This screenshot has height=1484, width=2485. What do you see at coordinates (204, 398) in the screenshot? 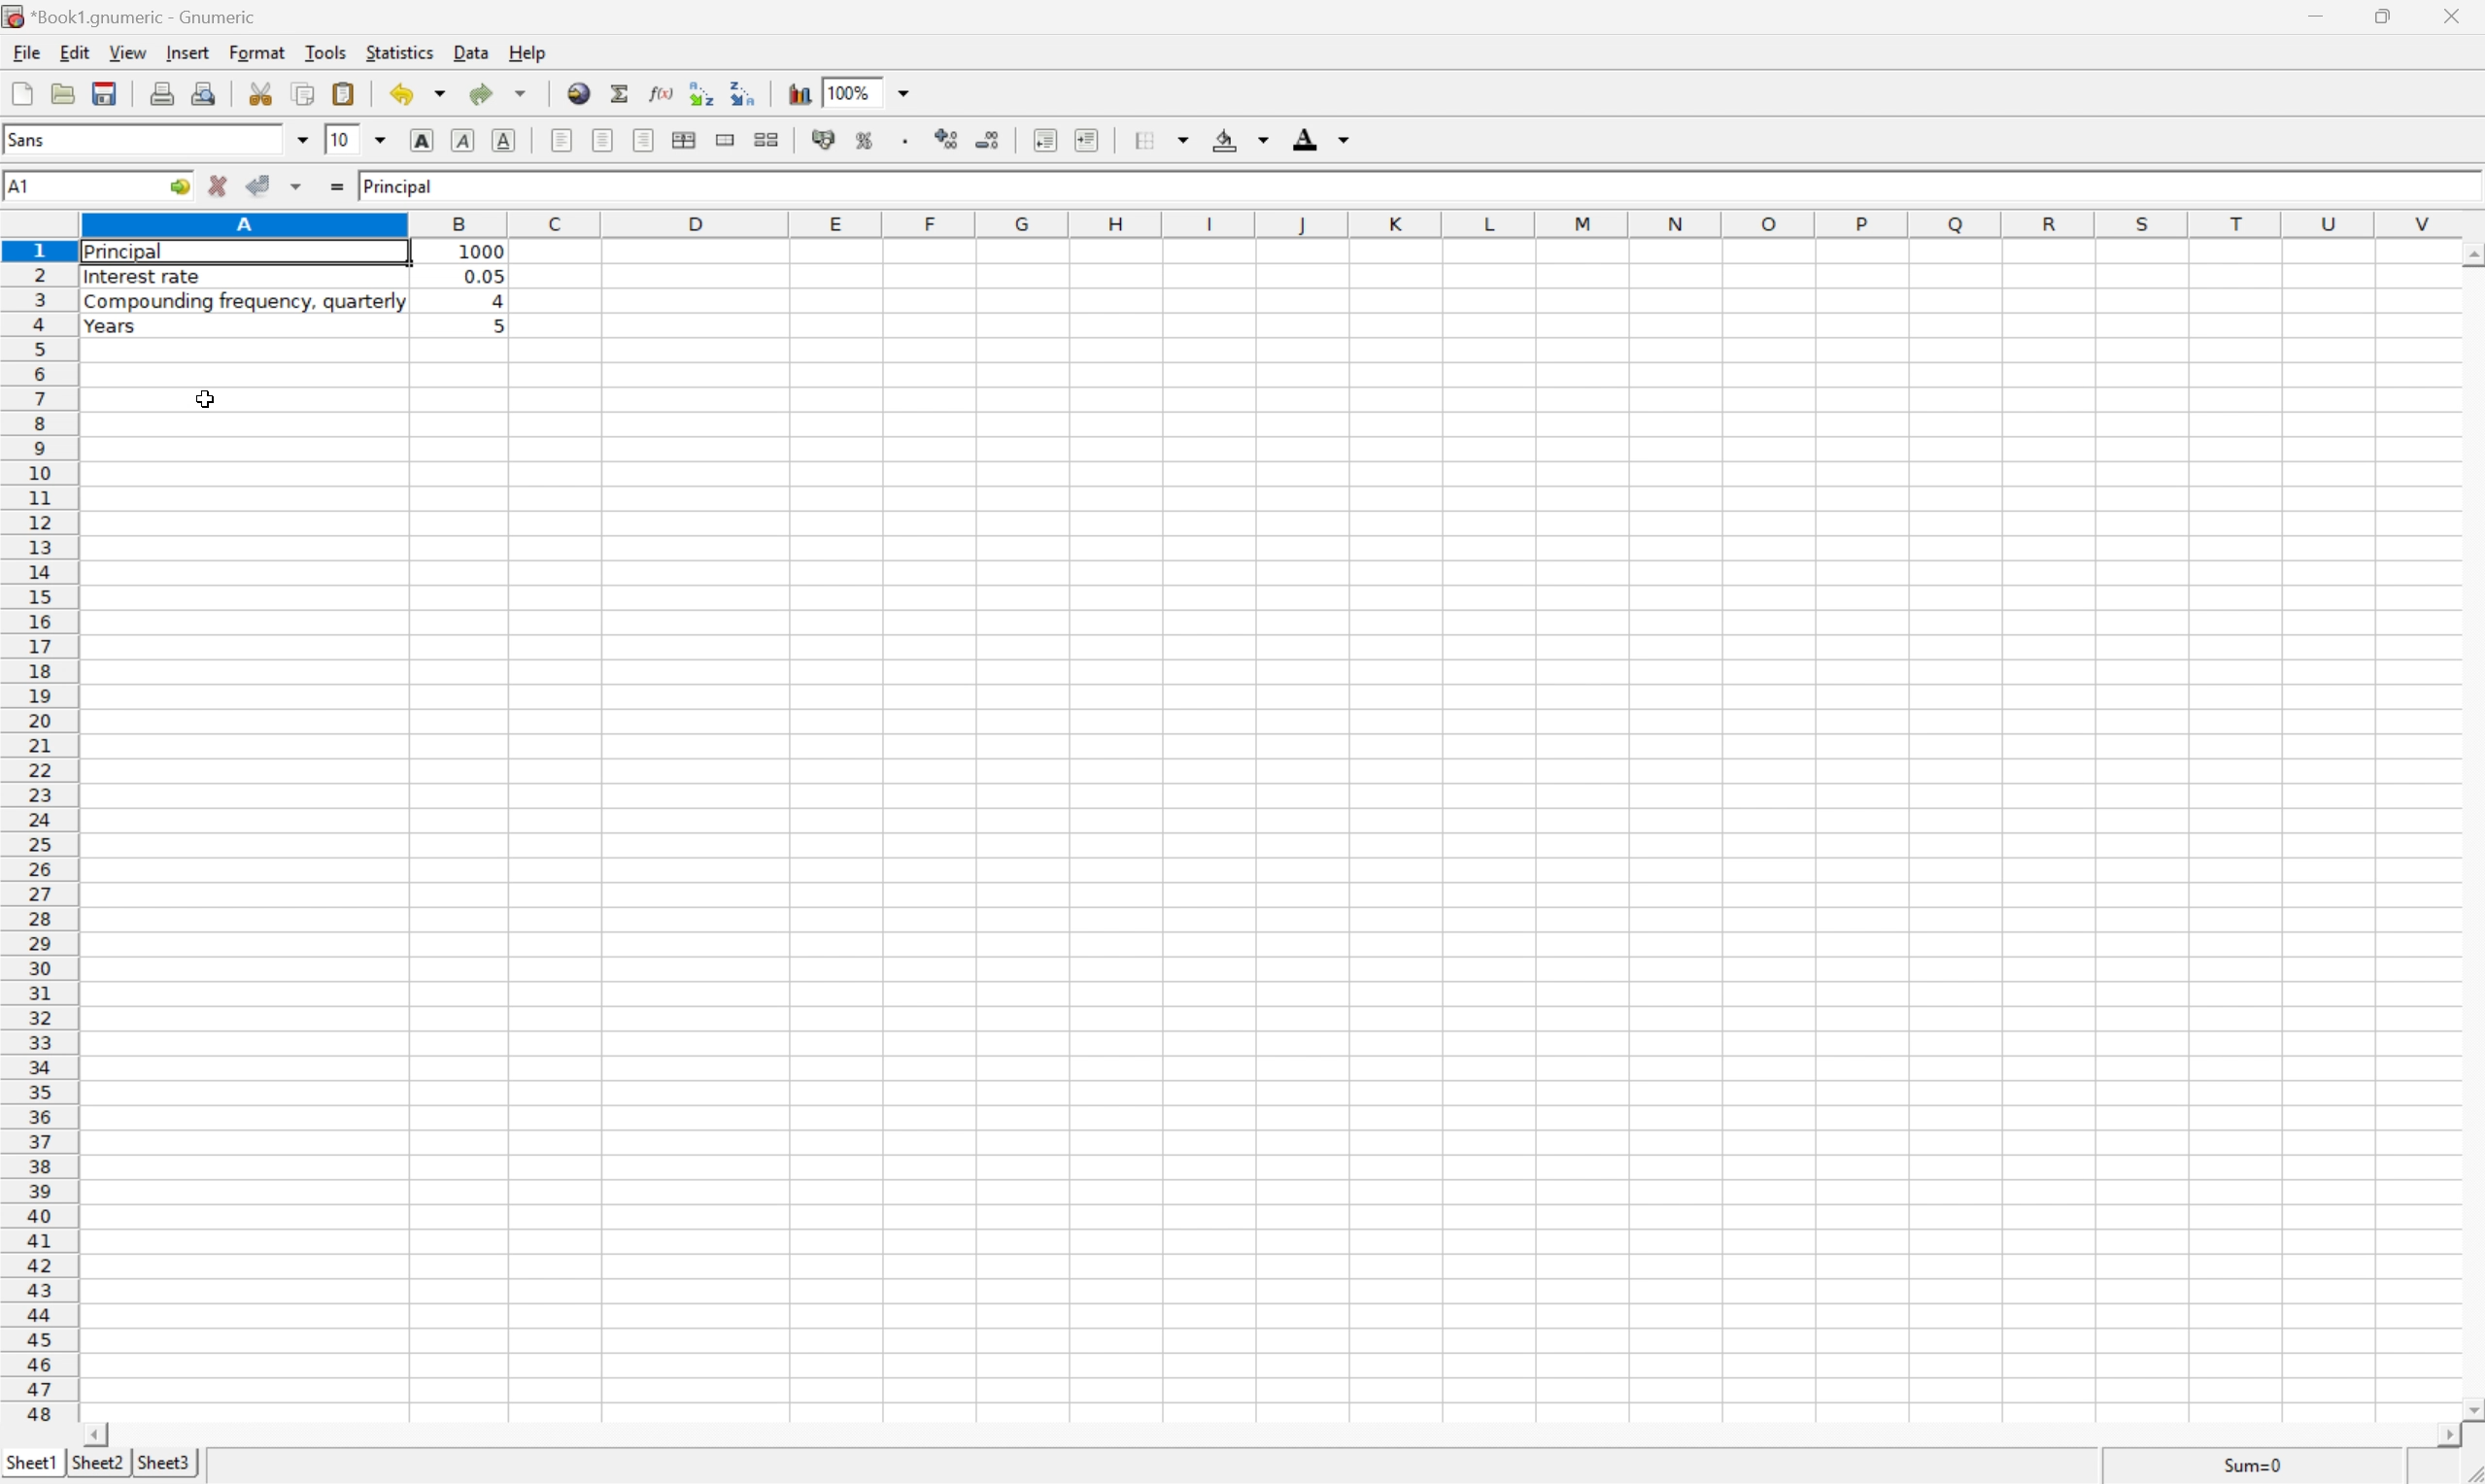
I see `cursor` at bounding box center [204, 398].